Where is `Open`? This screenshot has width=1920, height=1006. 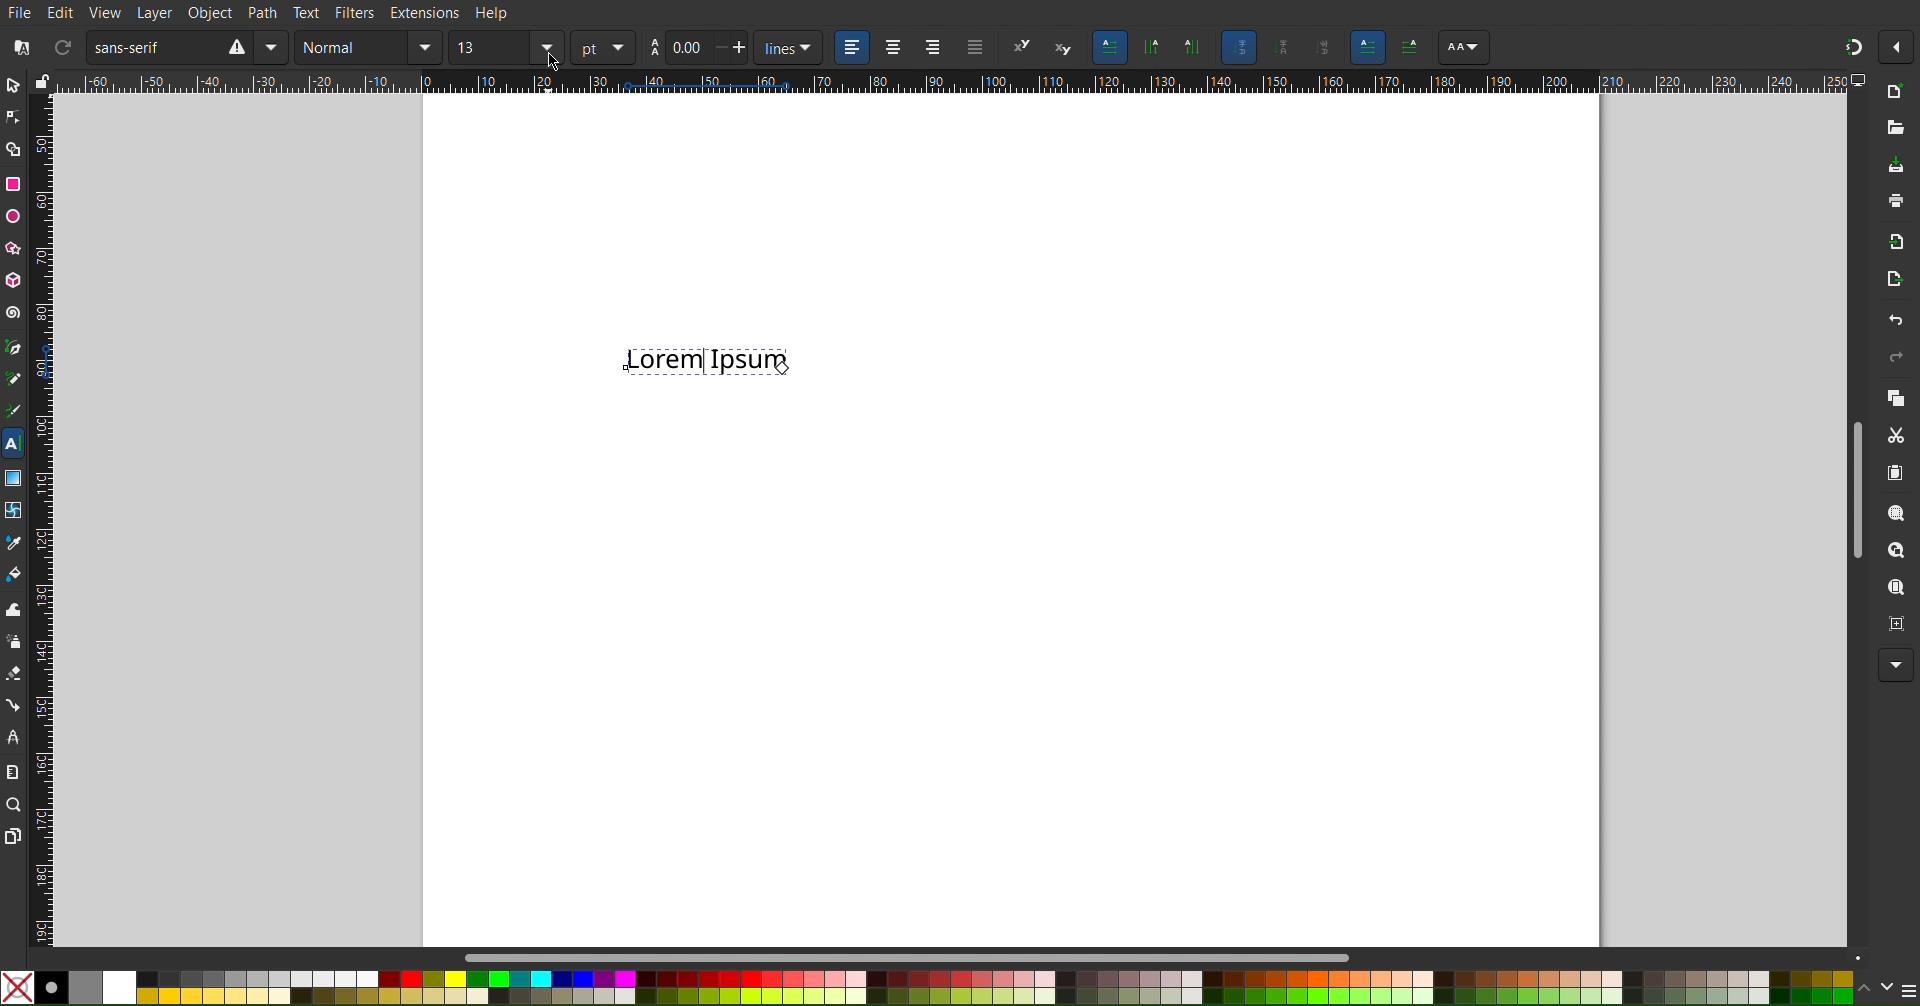
Open is located at coordinates (1895, 134).